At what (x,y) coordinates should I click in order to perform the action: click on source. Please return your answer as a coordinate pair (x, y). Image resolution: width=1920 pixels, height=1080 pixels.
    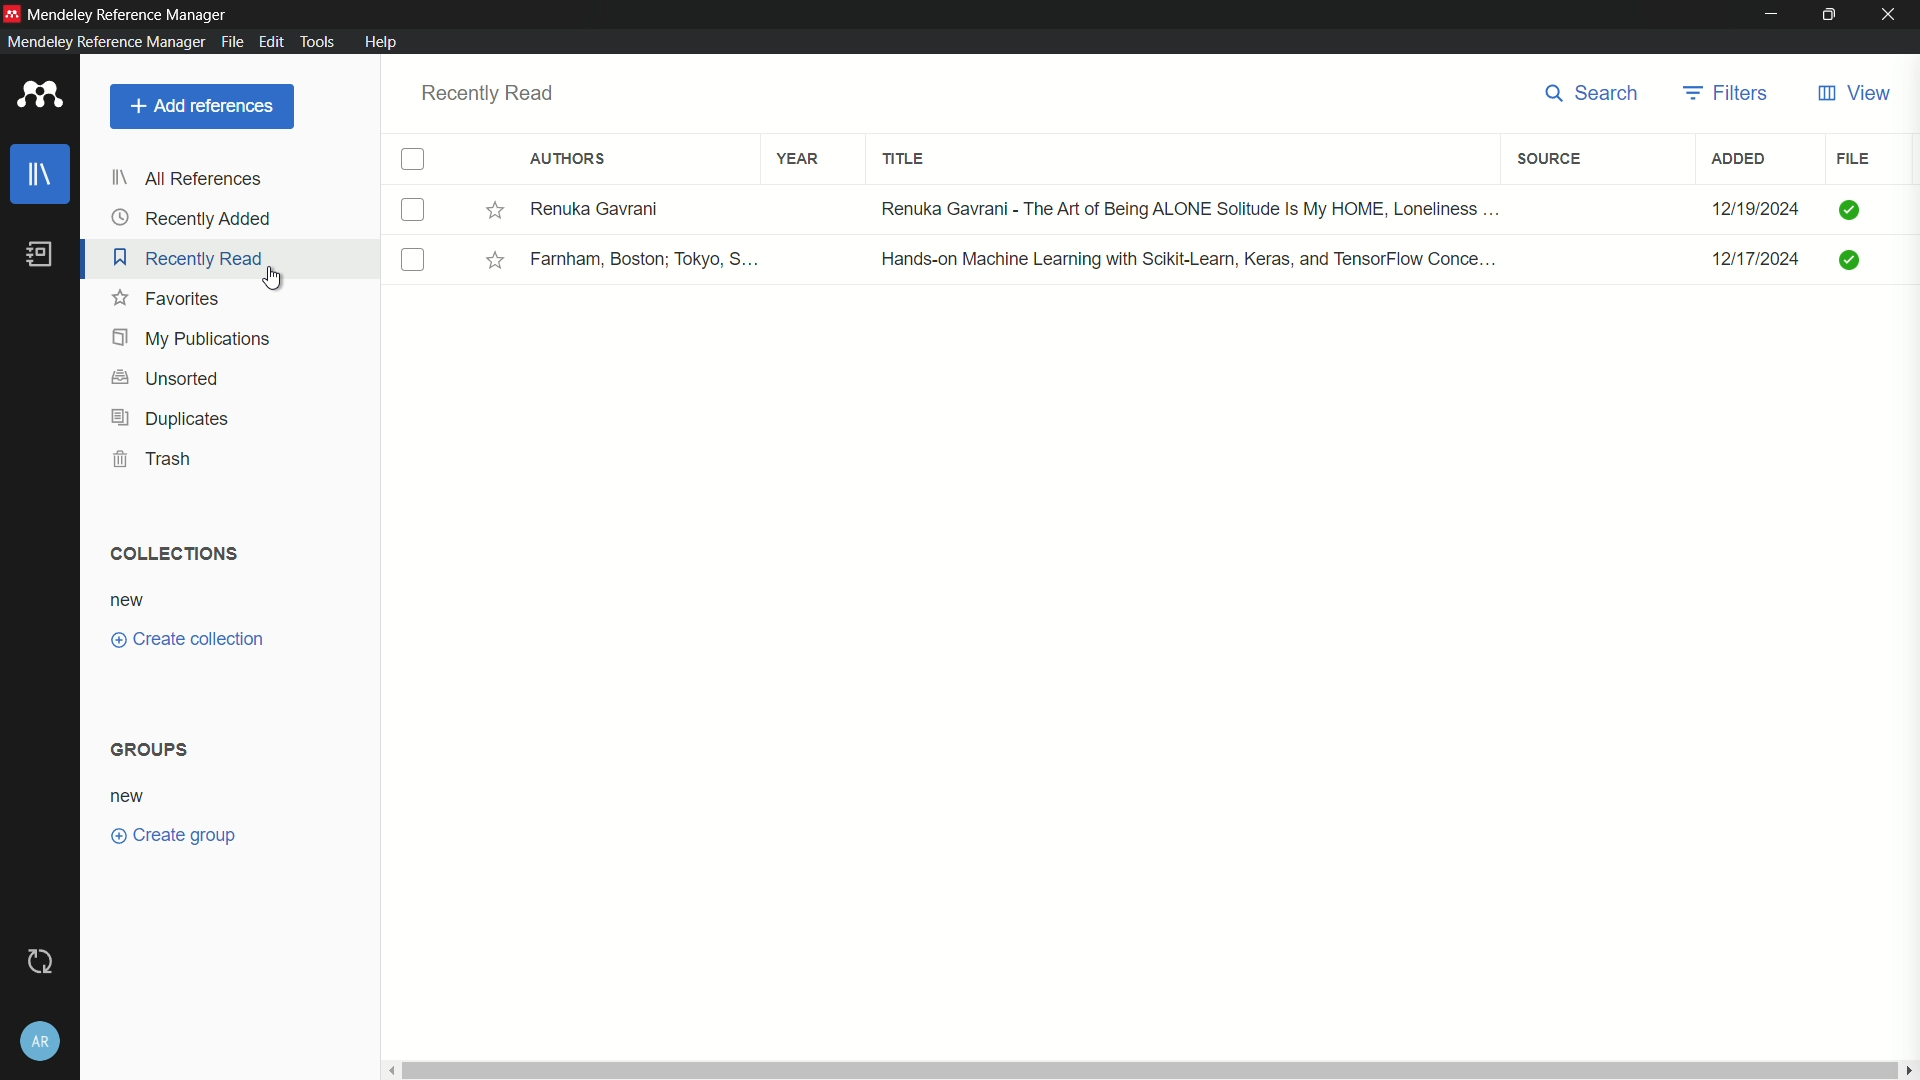
    Looking at the image, I should click on (1549, 159).